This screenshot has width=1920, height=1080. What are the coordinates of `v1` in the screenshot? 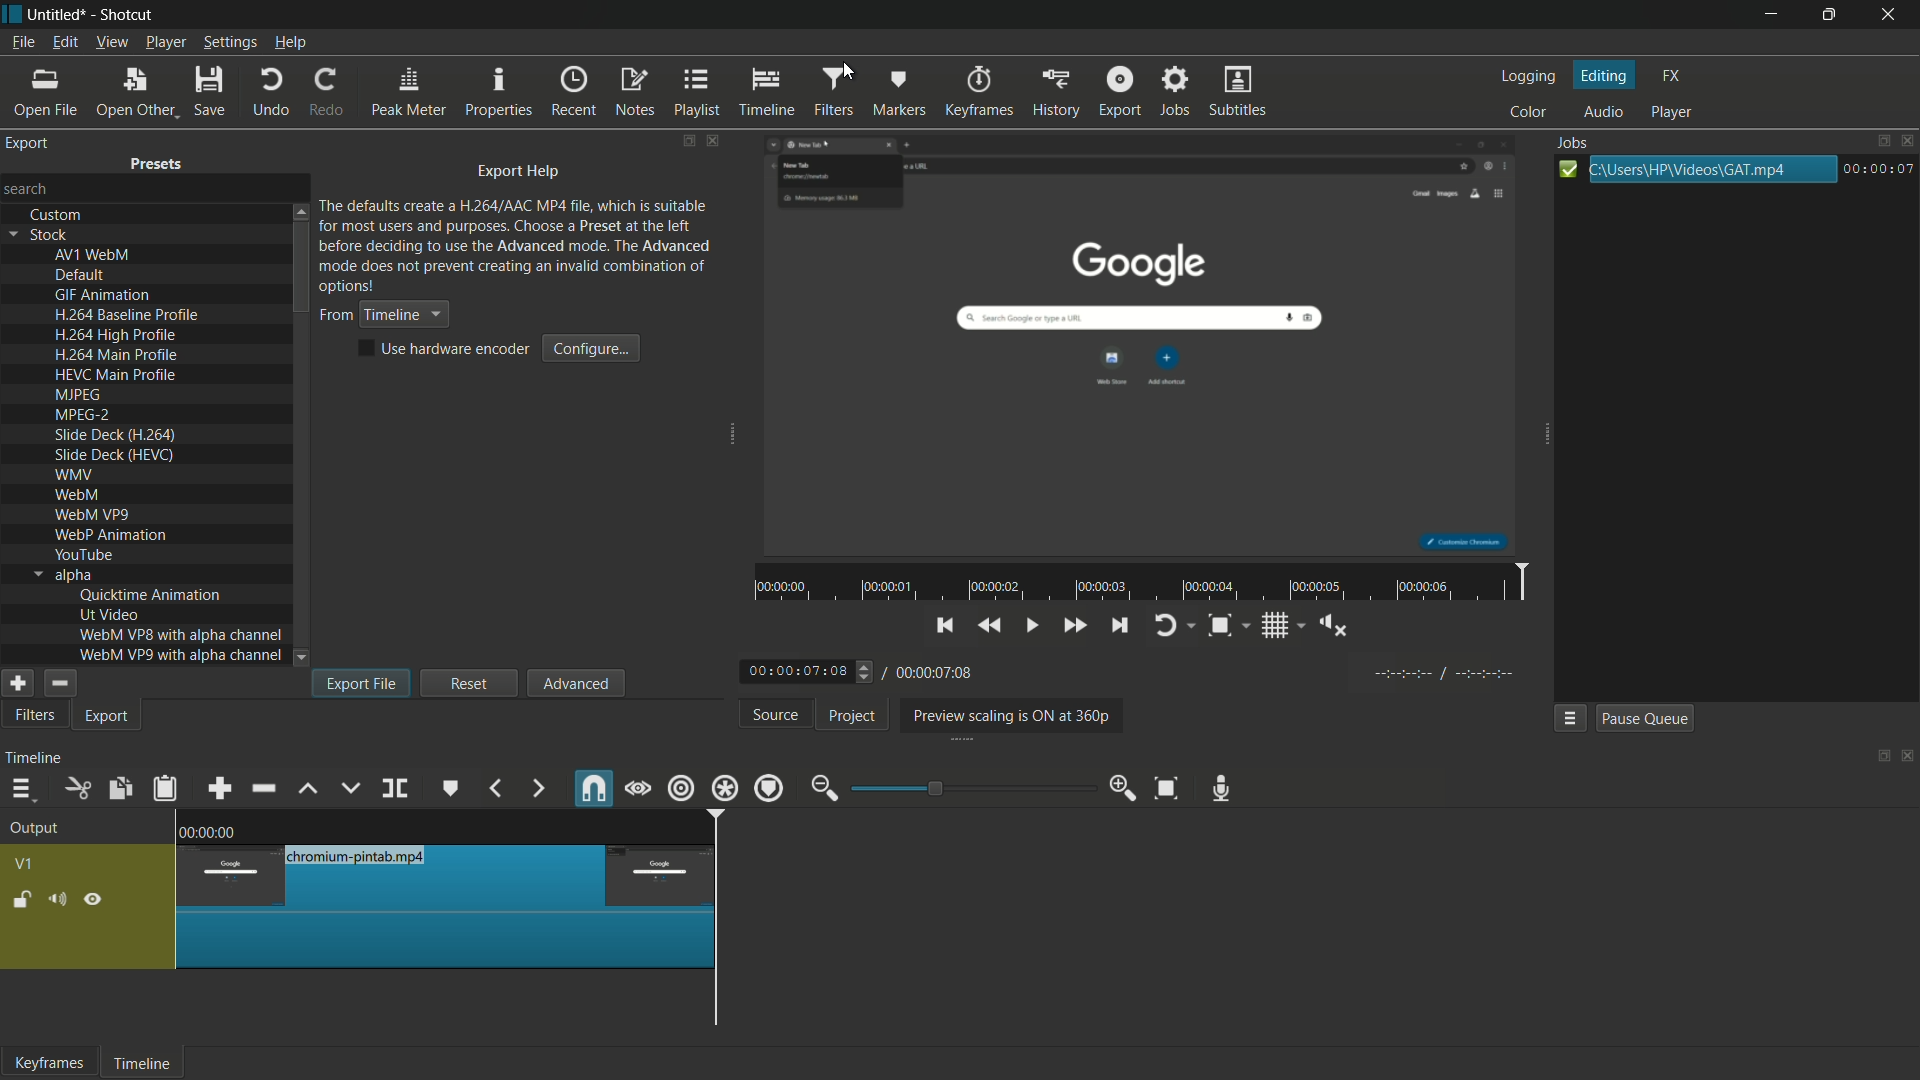 It's located at (26, 866).